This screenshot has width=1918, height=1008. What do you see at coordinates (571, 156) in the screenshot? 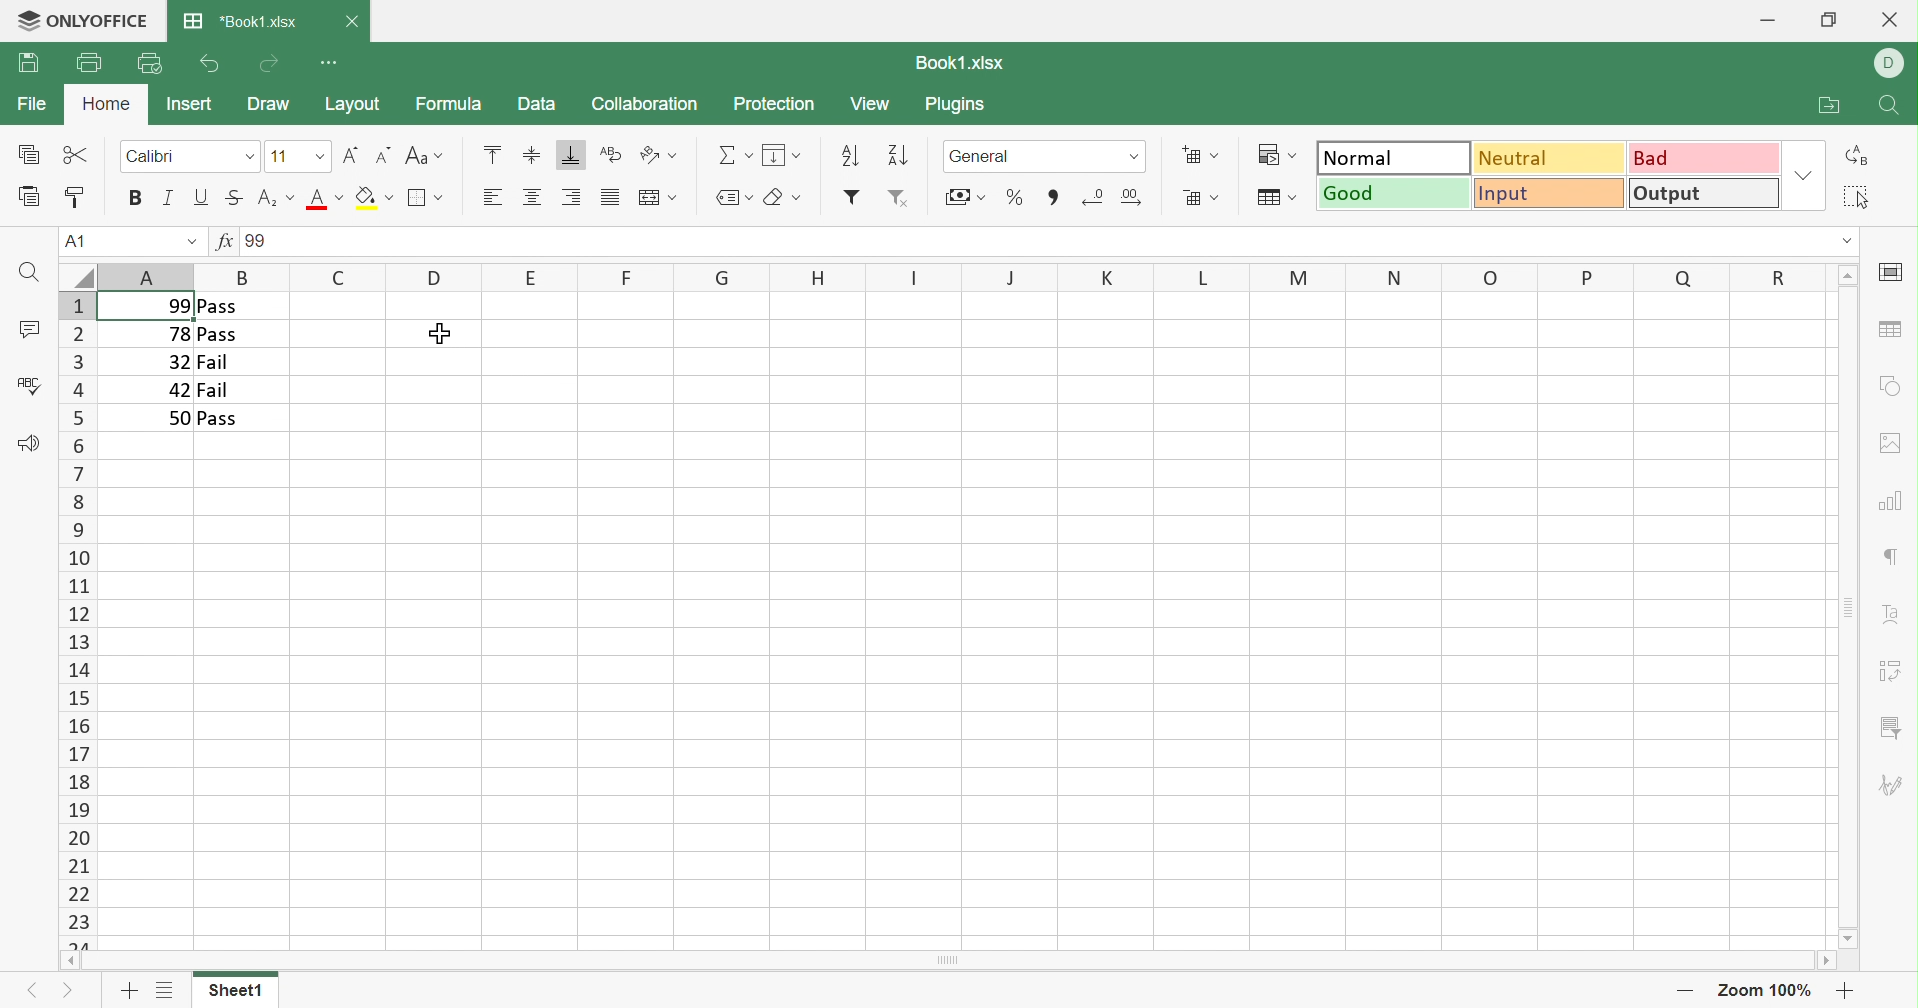
I see `Align bottom` at bounding box center [571, 156].